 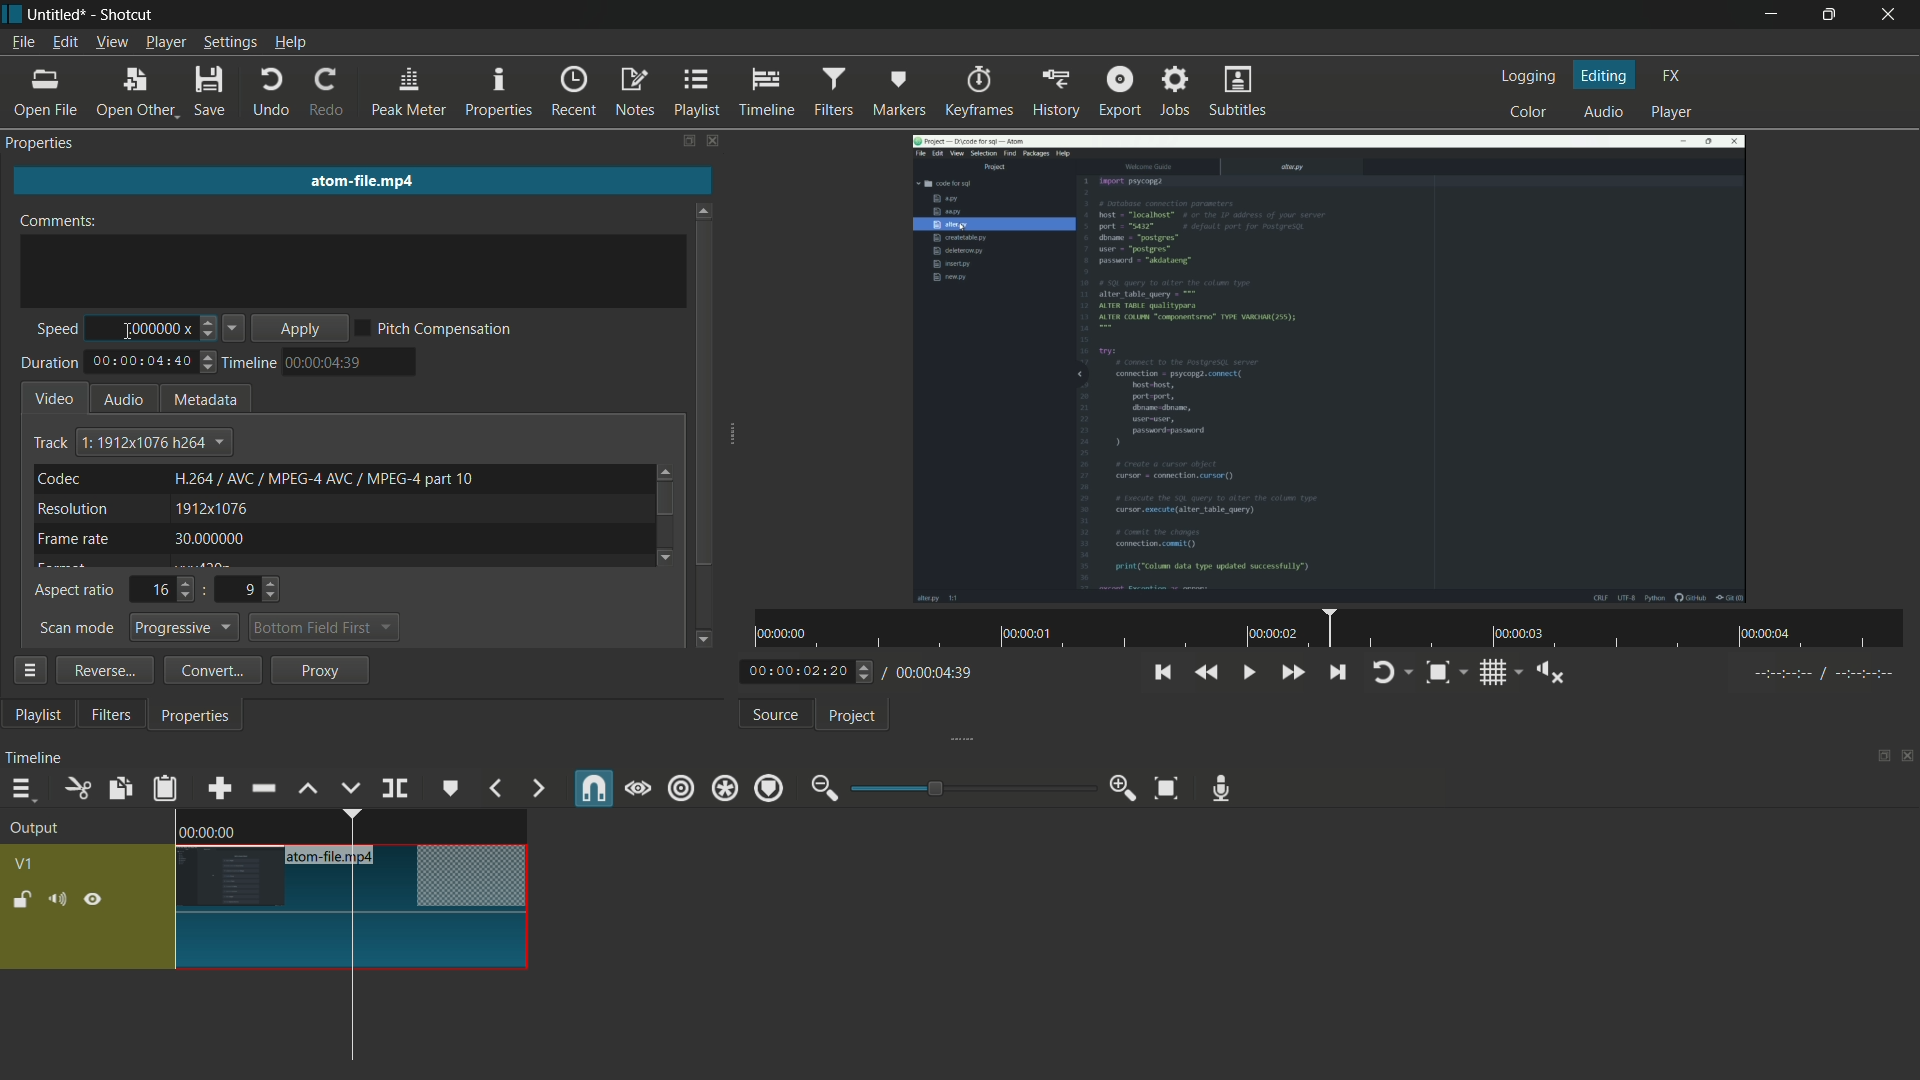 I want to click on export, so click(x=1121, y=92).